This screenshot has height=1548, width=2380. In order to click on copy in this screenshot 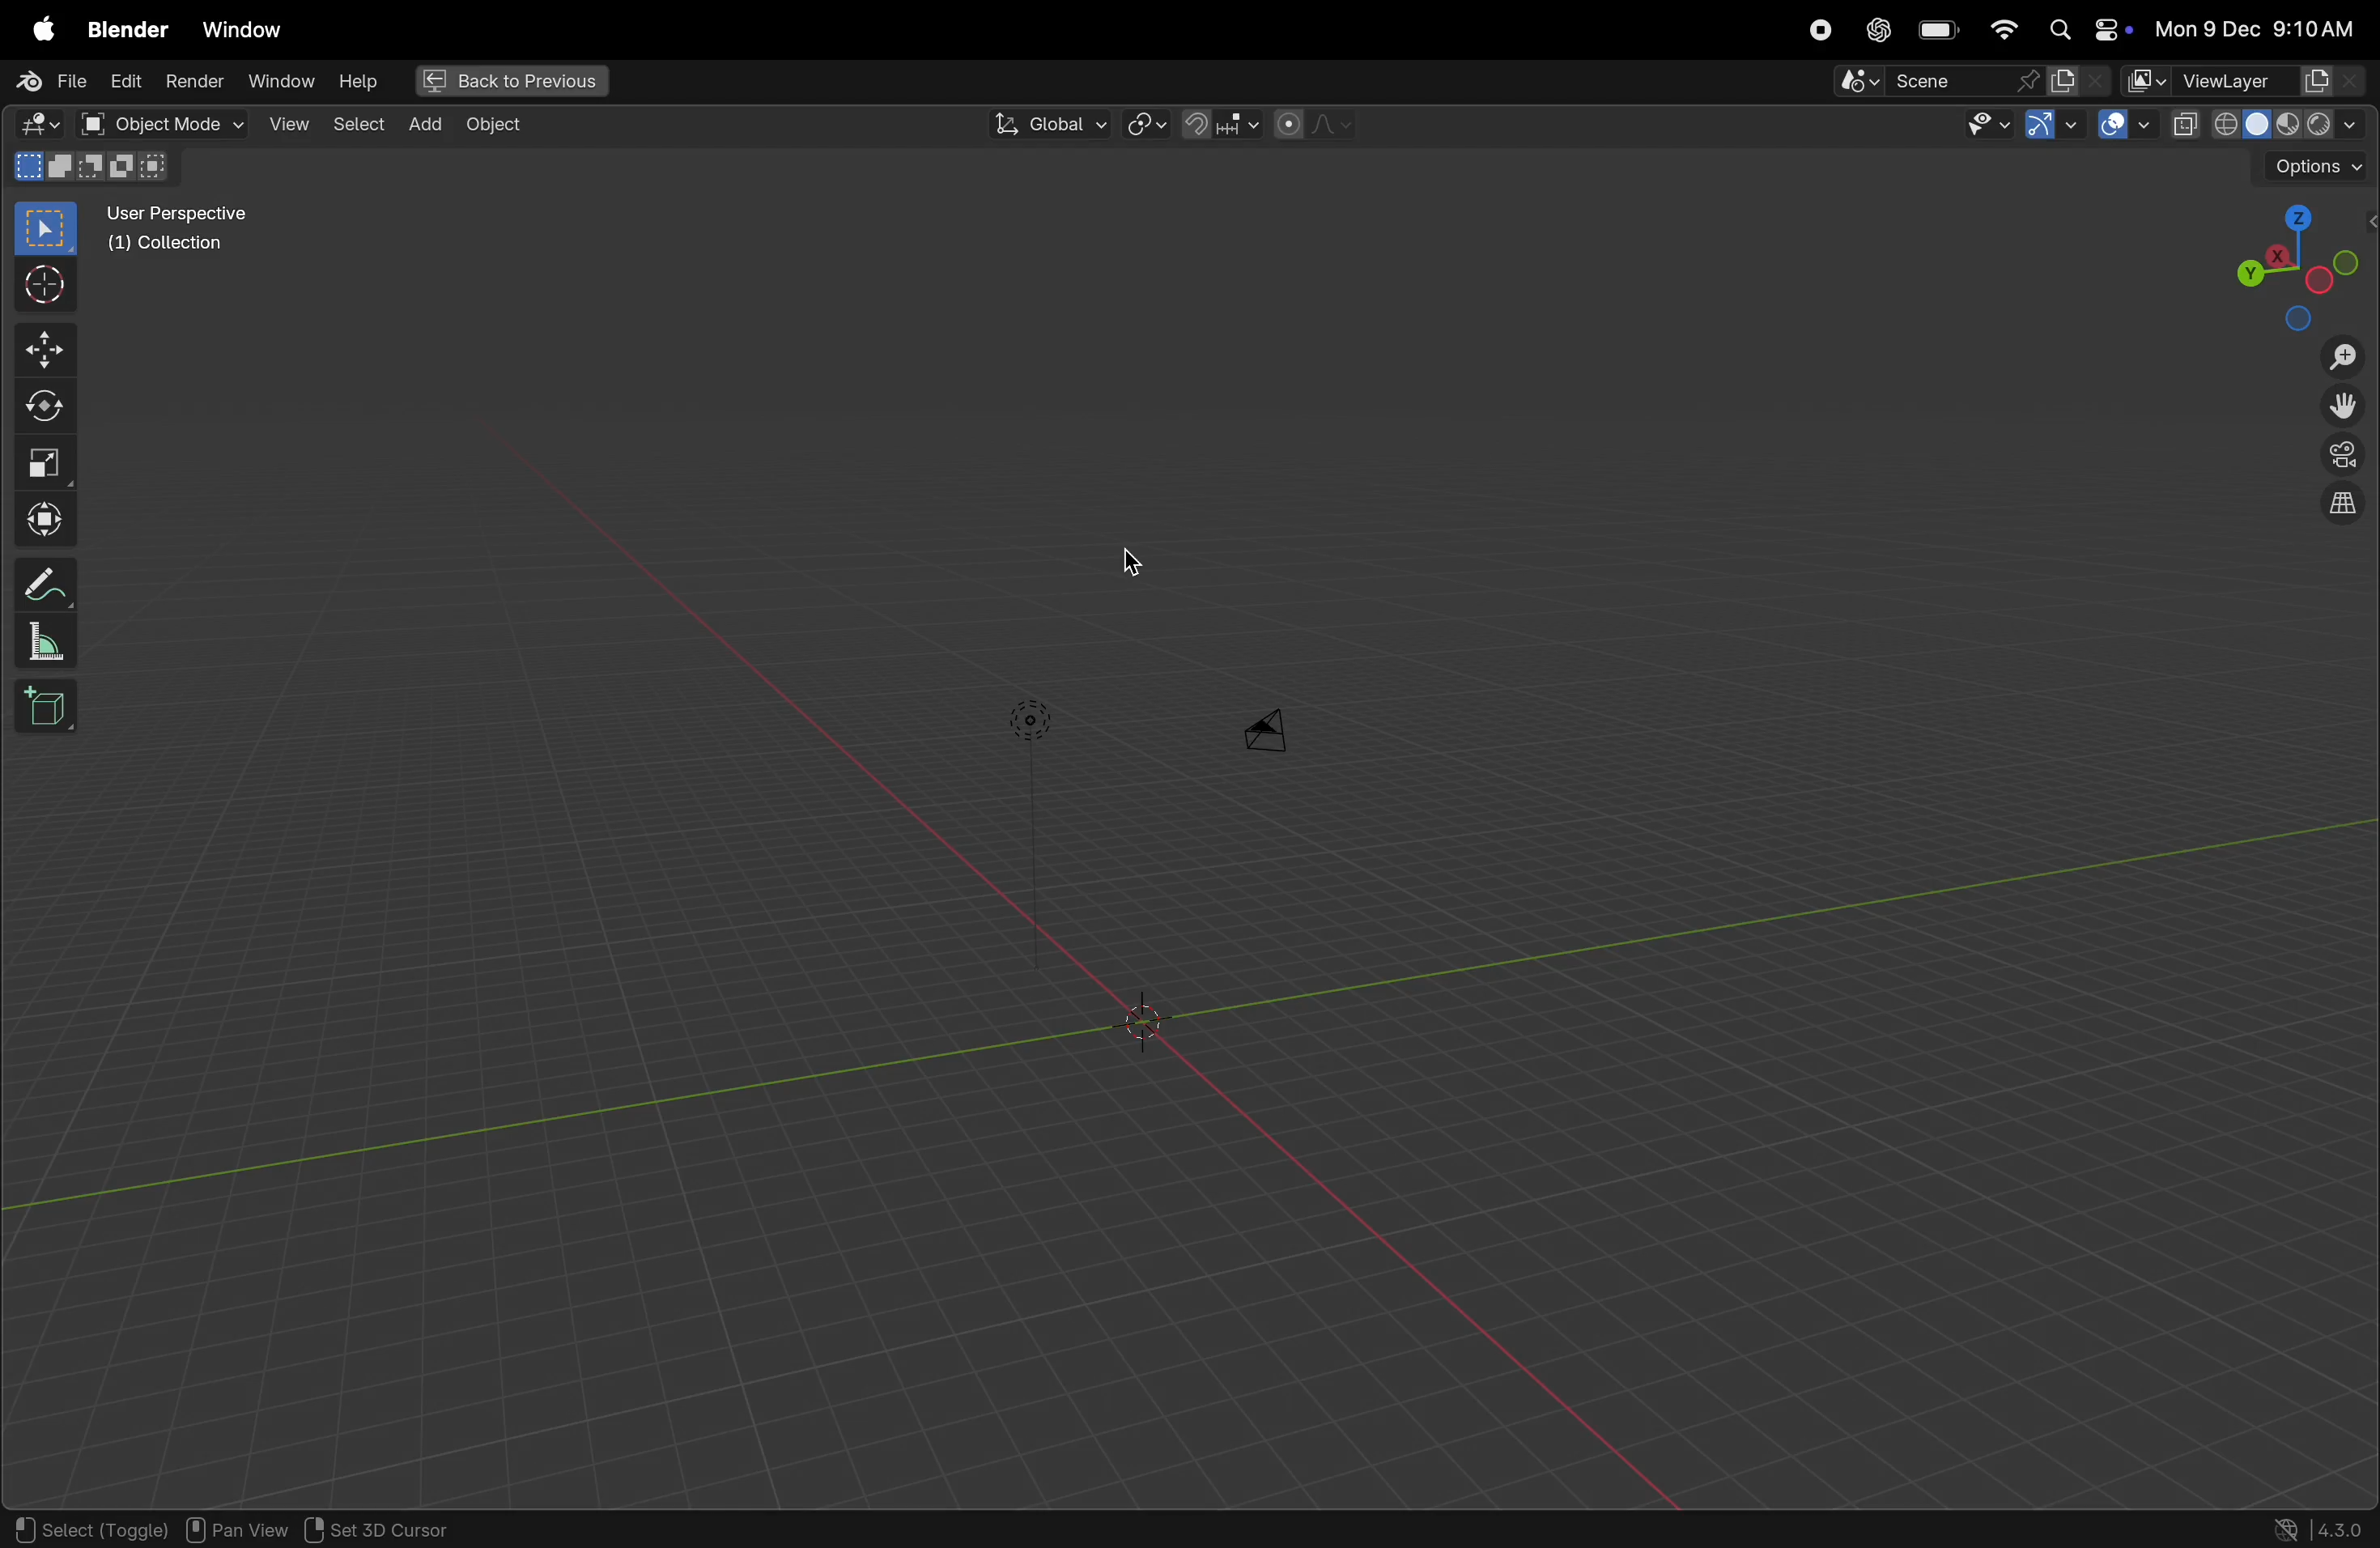, I will do `click(2186, 125)`.